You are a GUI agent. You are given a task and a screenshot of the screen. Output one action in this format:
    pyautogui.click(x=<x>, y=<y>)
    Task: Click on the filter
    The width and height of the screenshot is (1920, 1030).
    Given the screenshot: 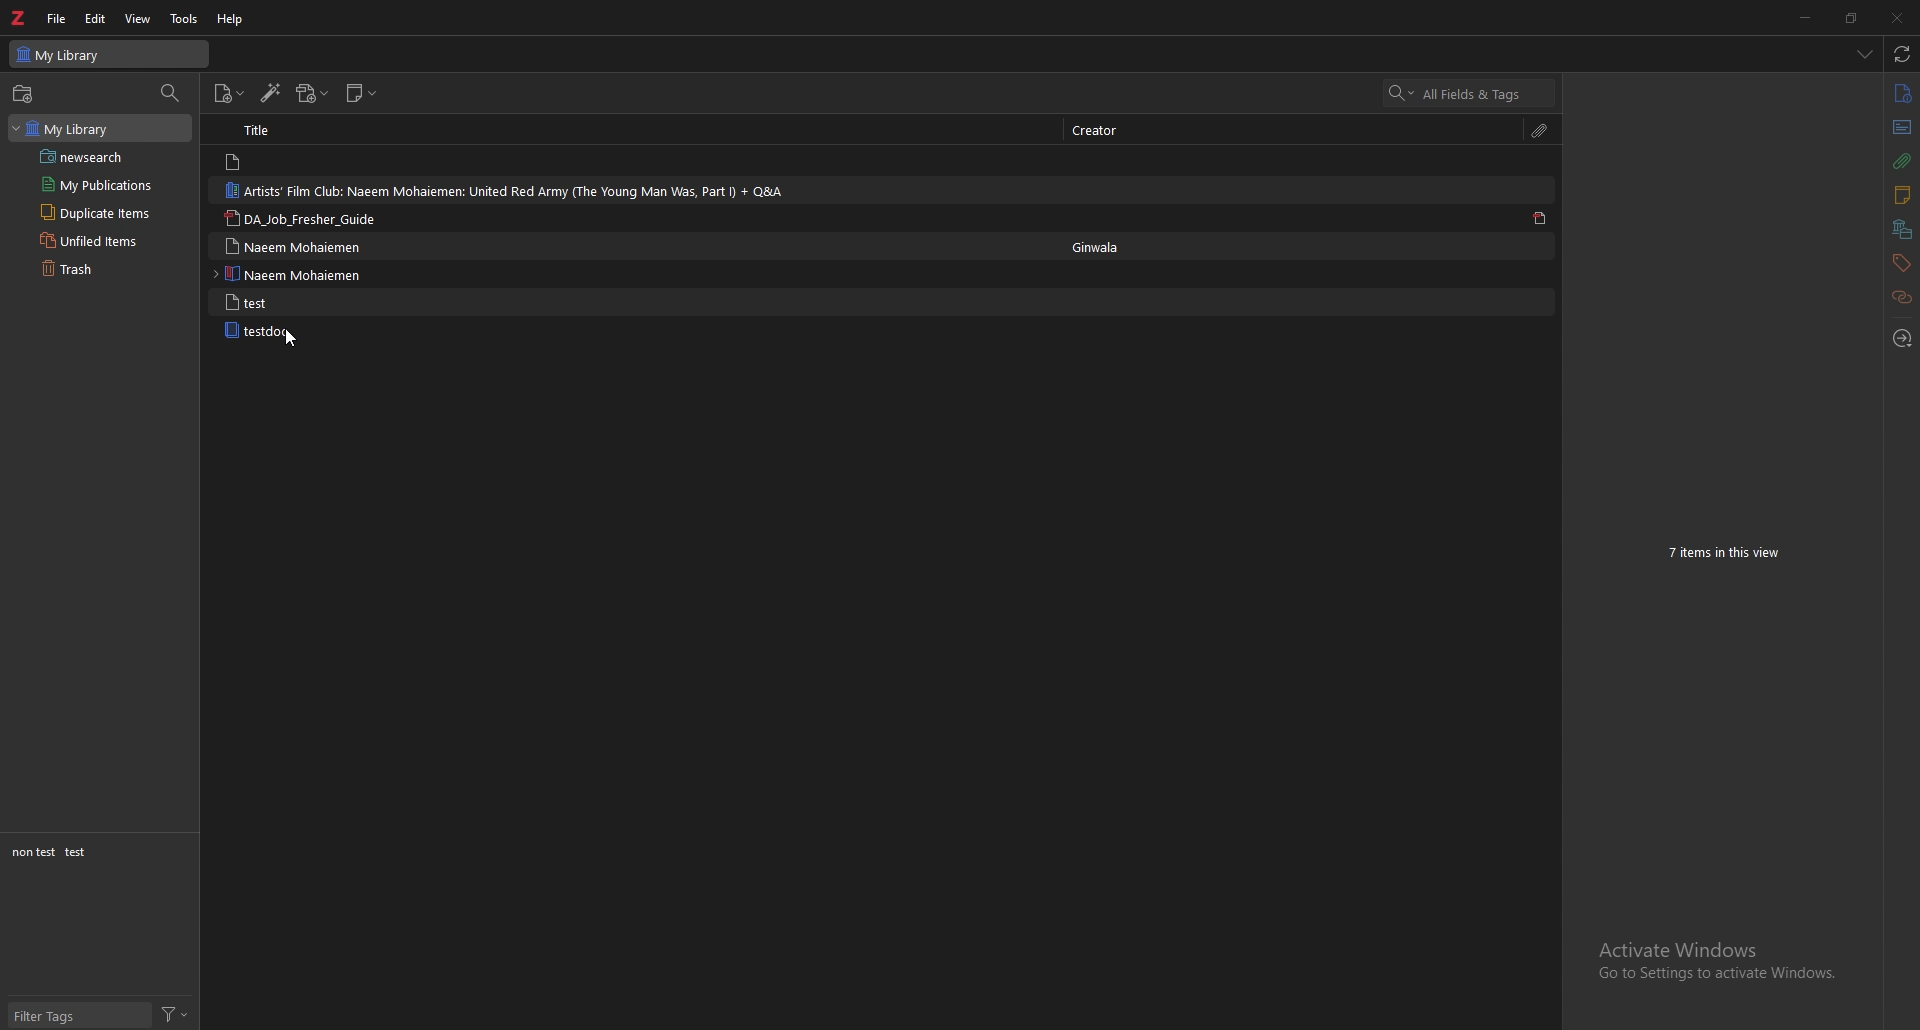 What is the action you would take?
    pyautogui.click(x=178, y=1015)
    